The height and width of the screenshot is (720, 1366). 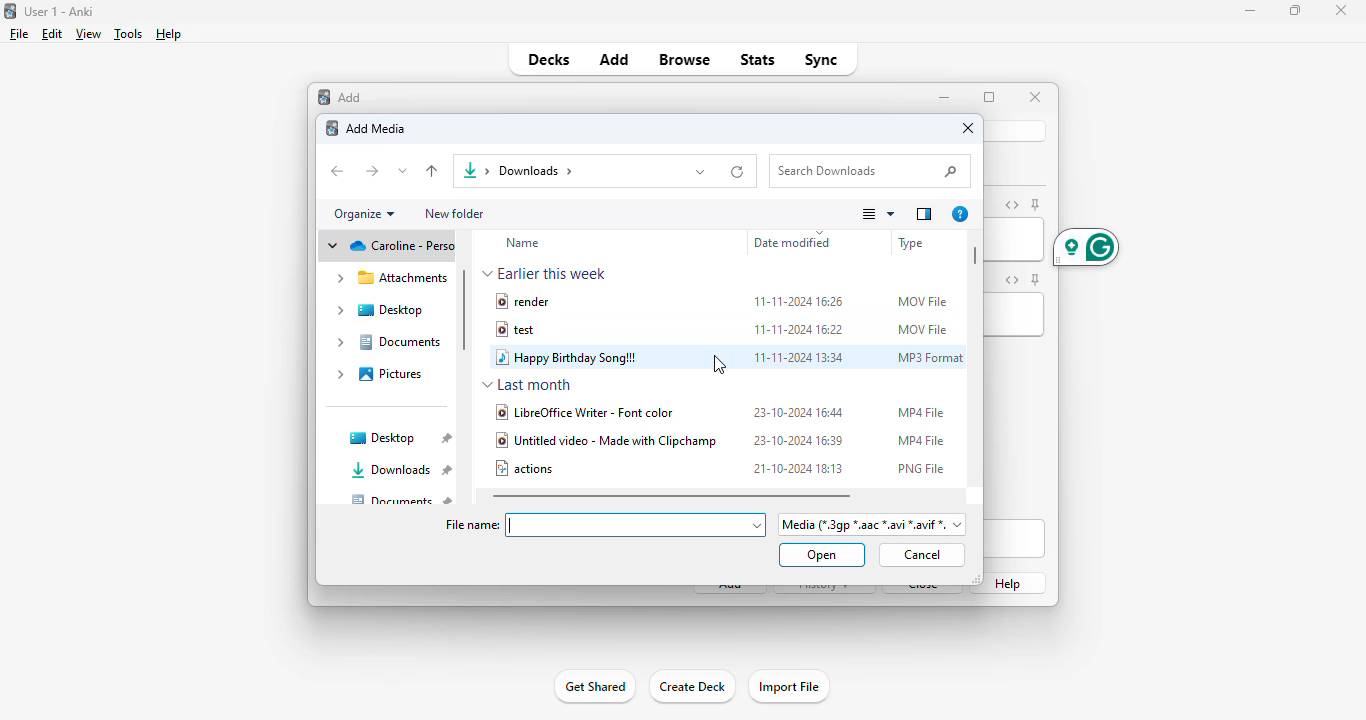 I want to click on close, so click(x=1341, y=10).